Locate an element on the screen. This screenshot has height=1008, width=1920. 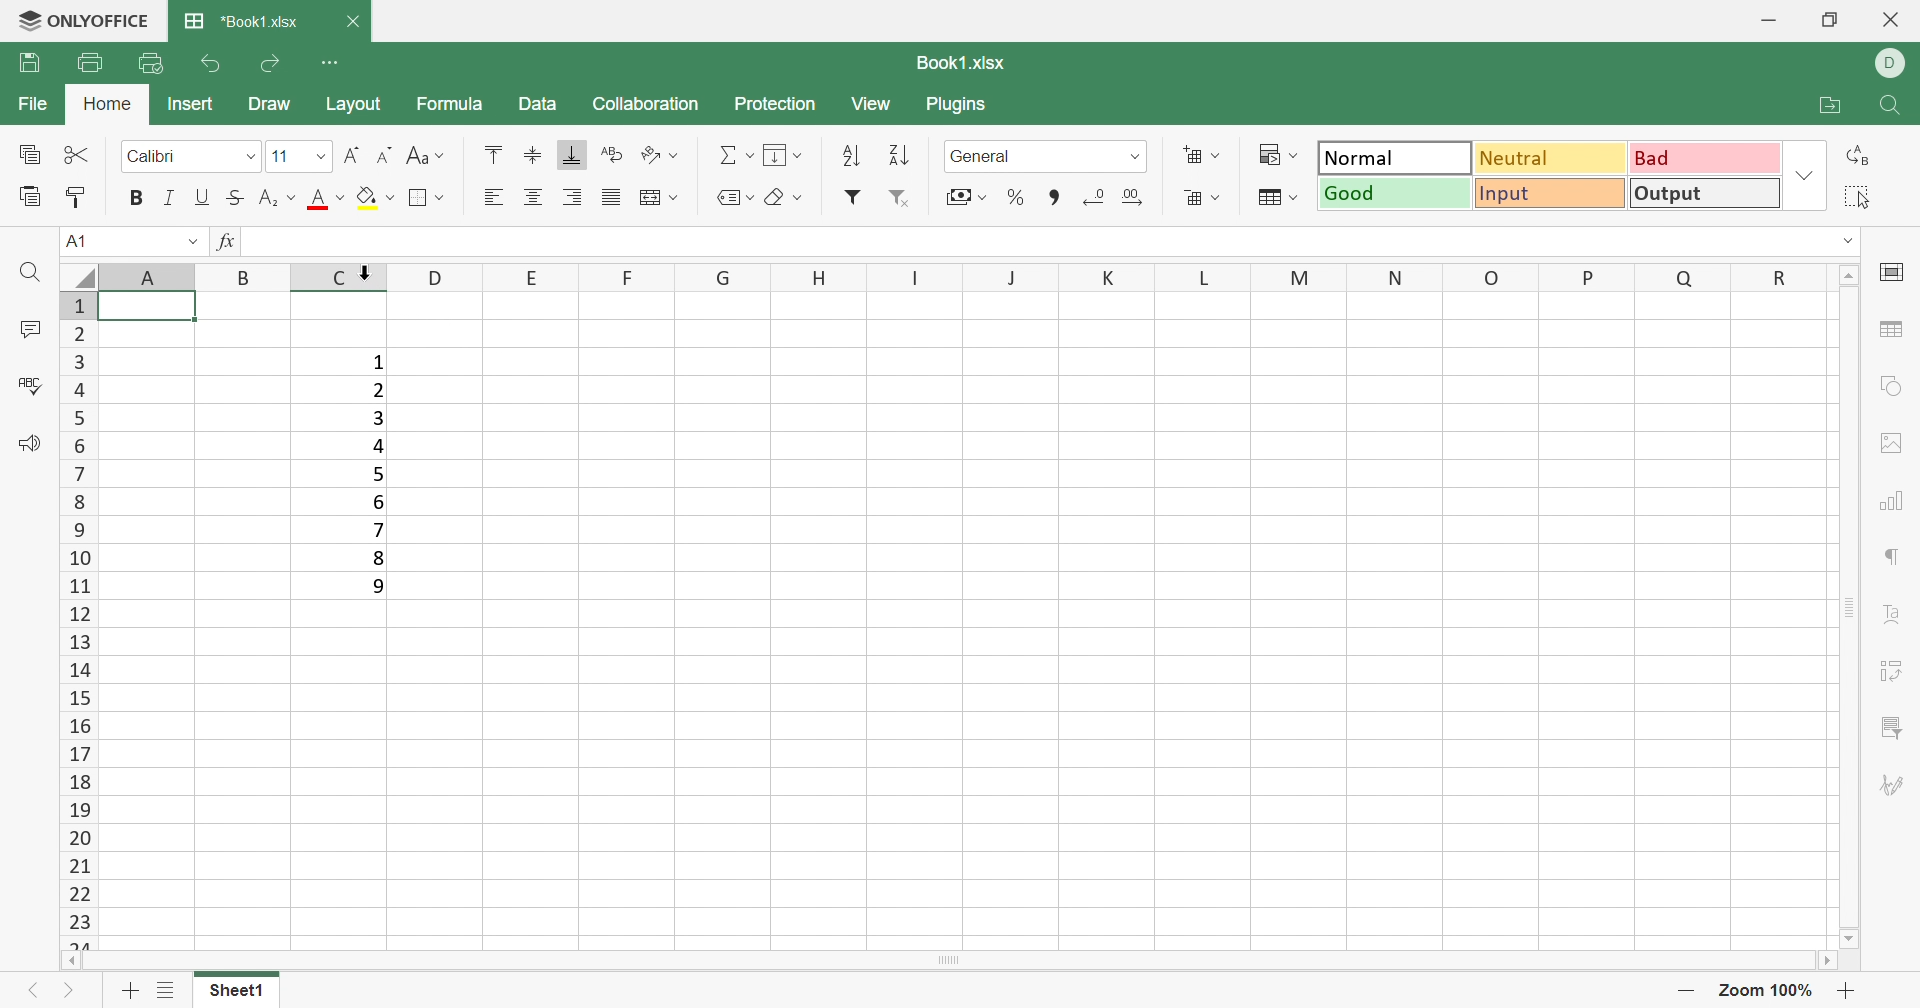
Row numbers is located at coordinates (76, 621).